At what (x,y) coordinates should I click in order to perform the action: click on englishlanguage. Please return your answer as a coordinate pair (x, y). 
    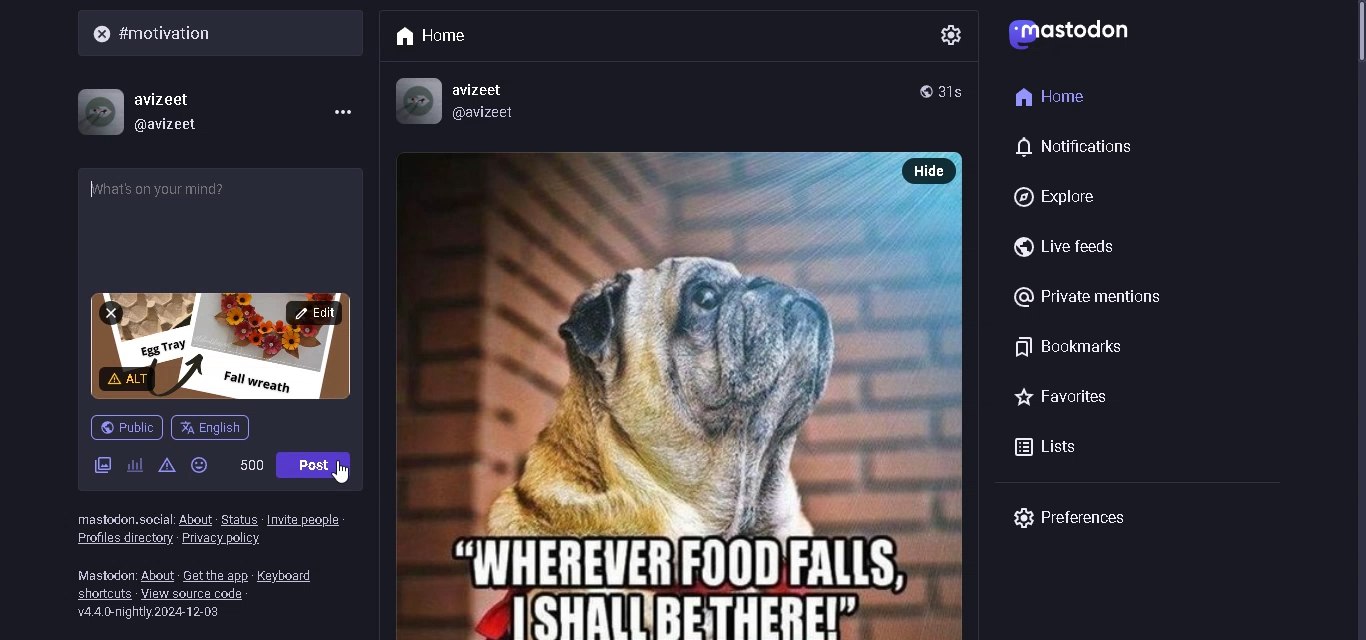
    Looking at the image, I should click on (211, 427).